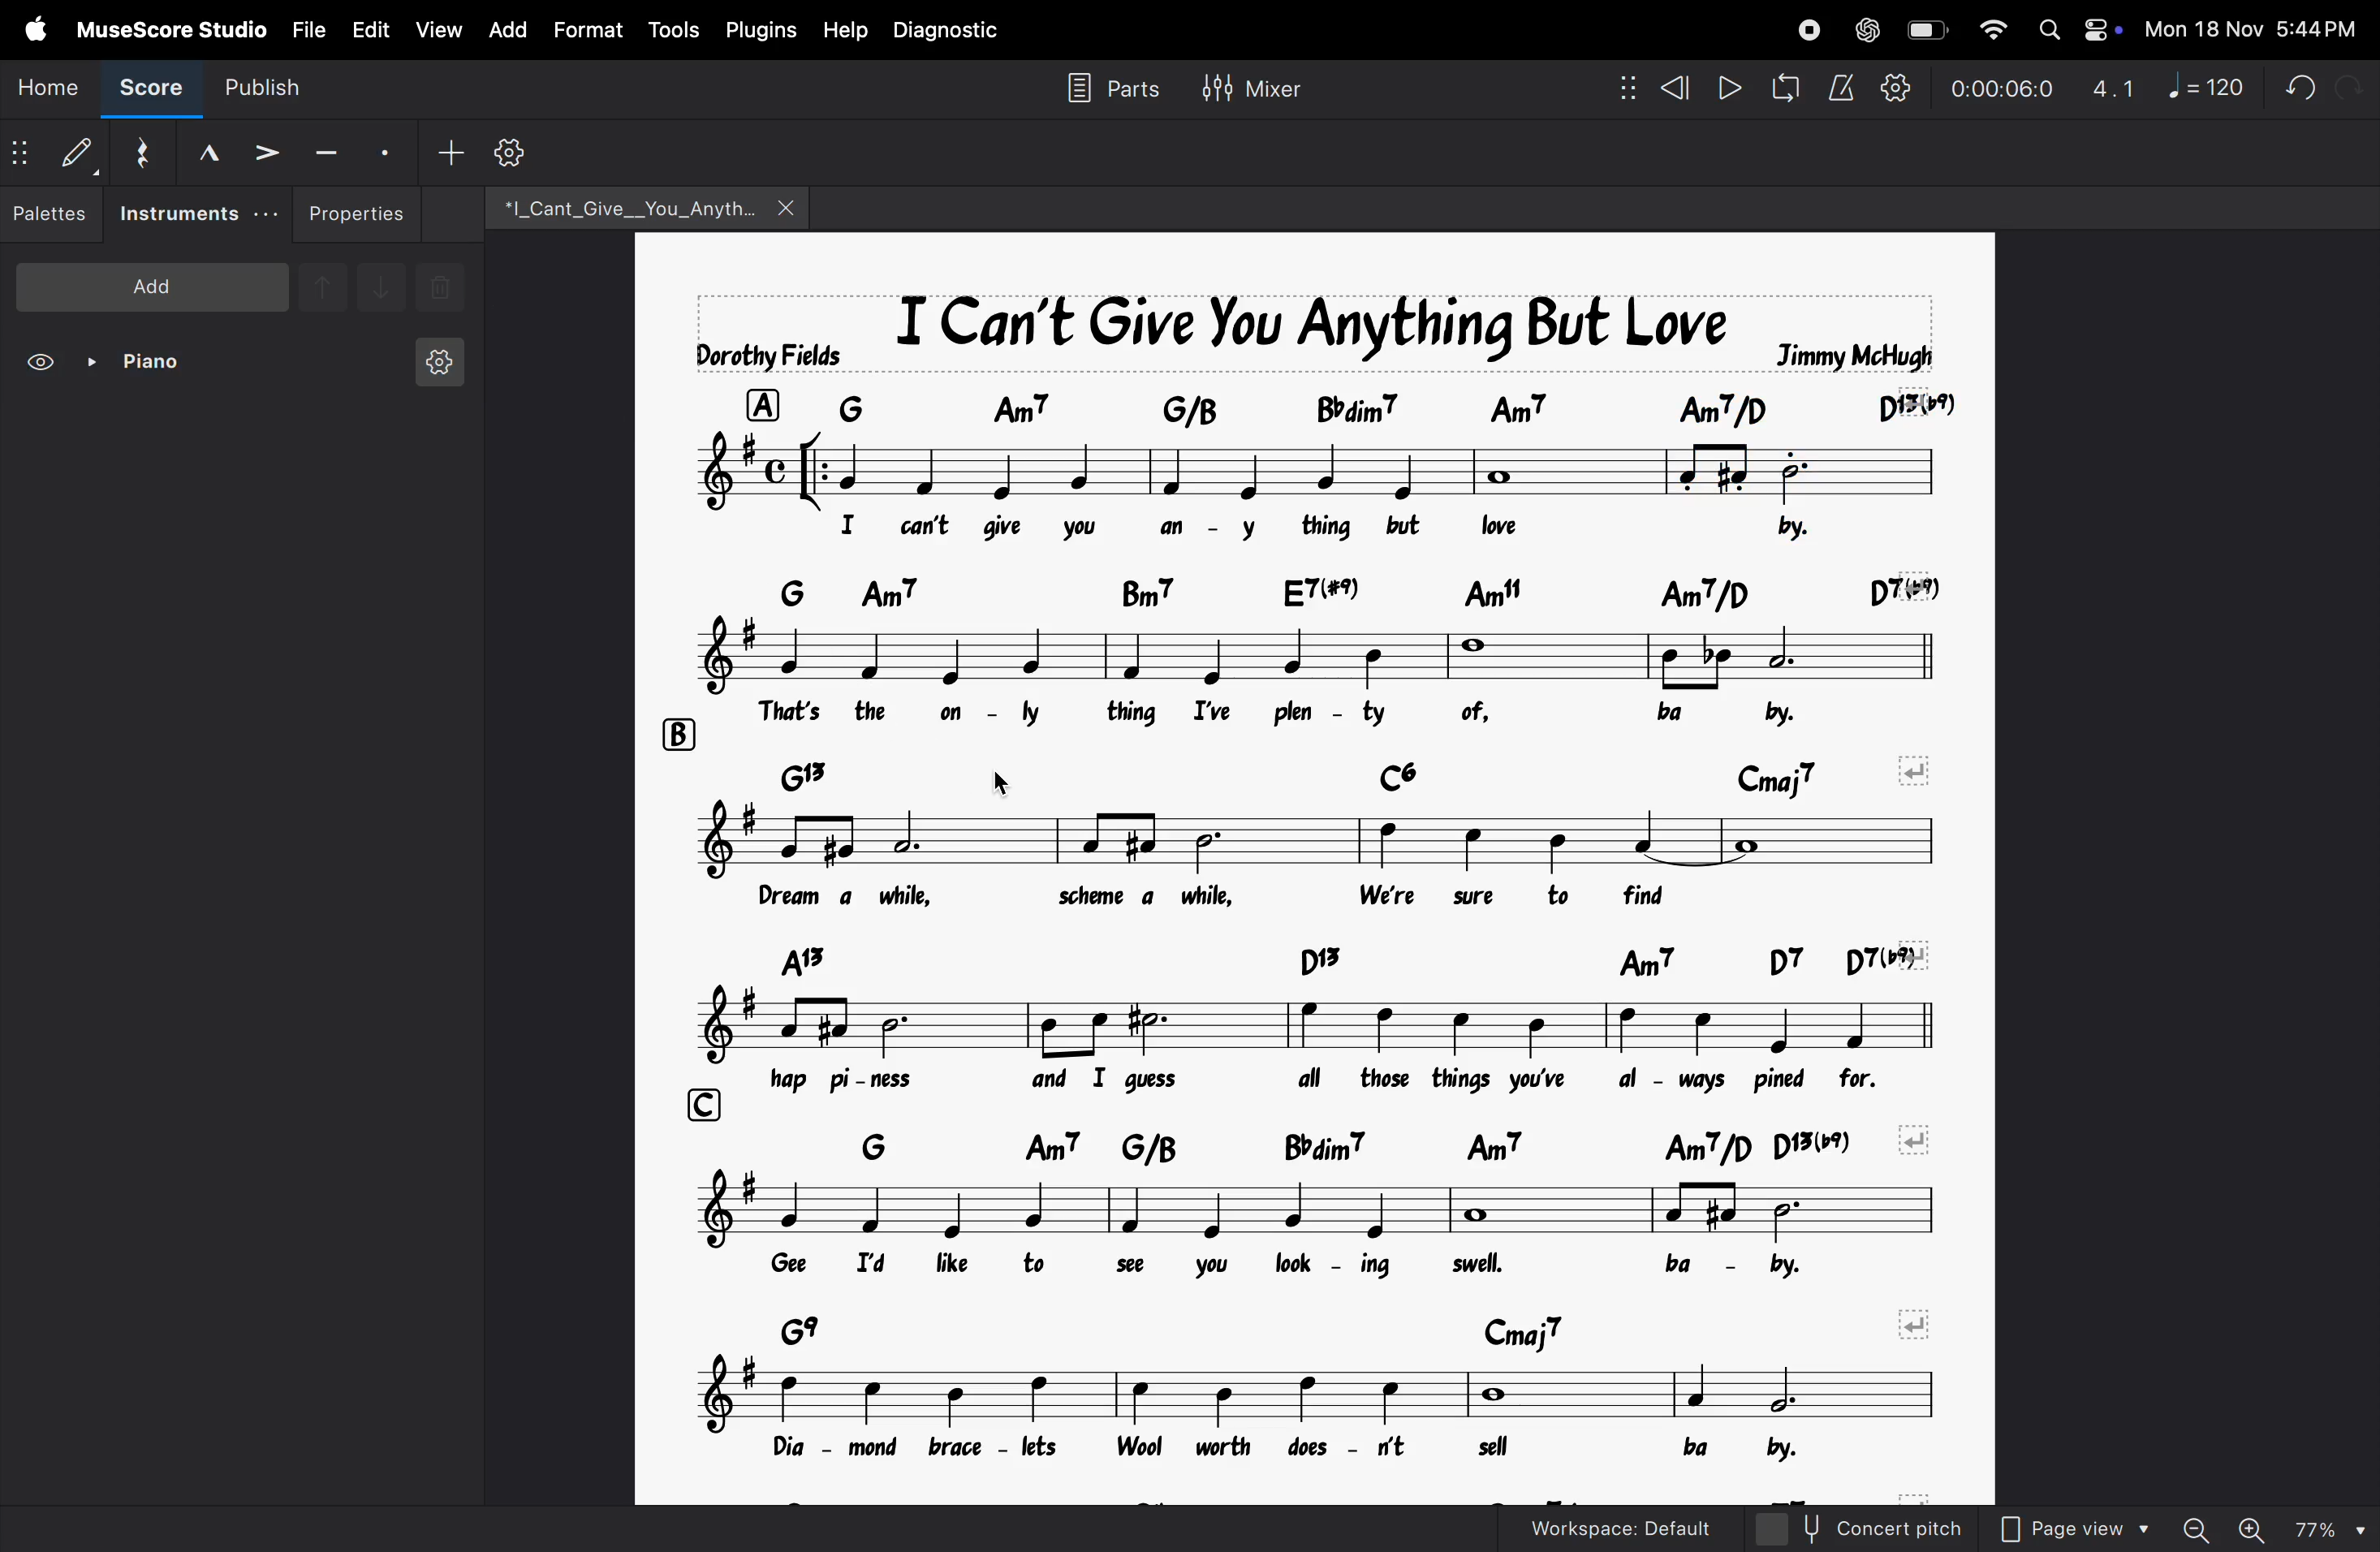 This screenshot has height=1552, width=2380. What do you see at coordinates (2114, 90) in the screenshot?
I see `4.1` at bounding box center [2114, 90].